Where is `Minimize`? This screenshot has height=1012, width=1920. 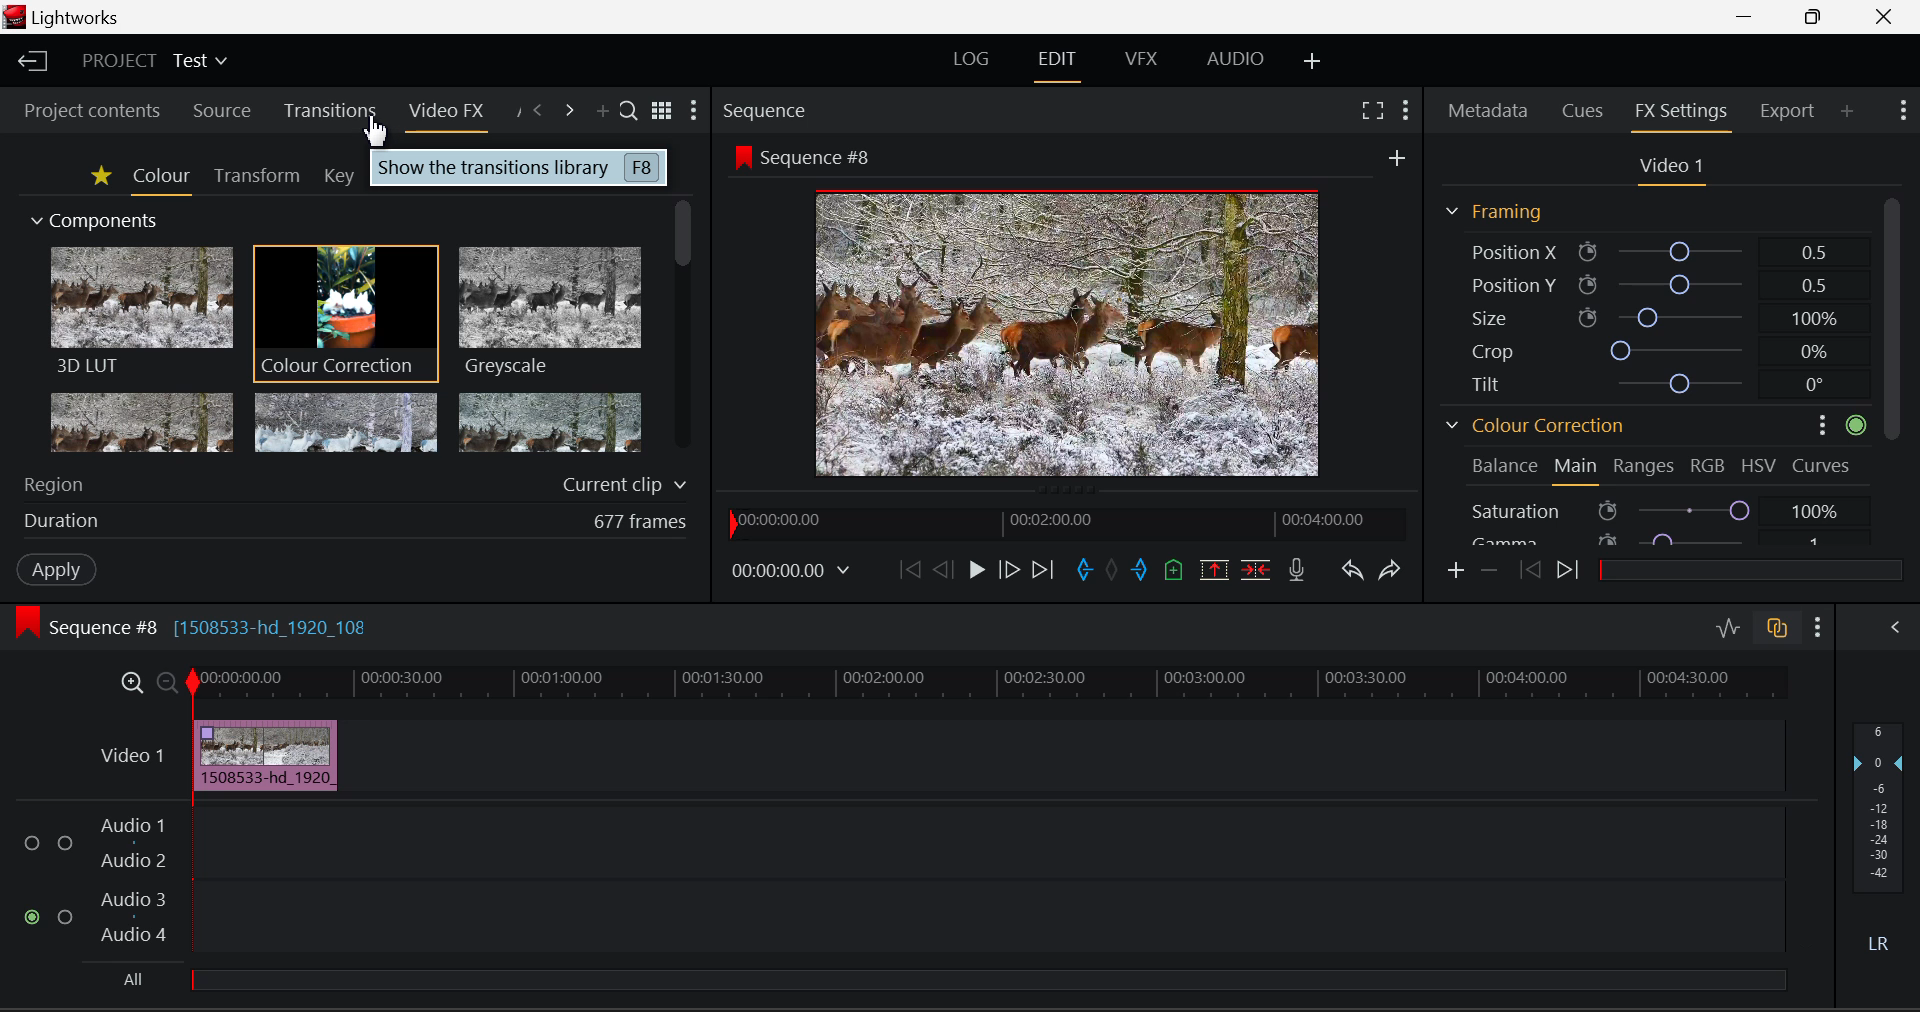 Minimize is located at coordinates (1817, 17).